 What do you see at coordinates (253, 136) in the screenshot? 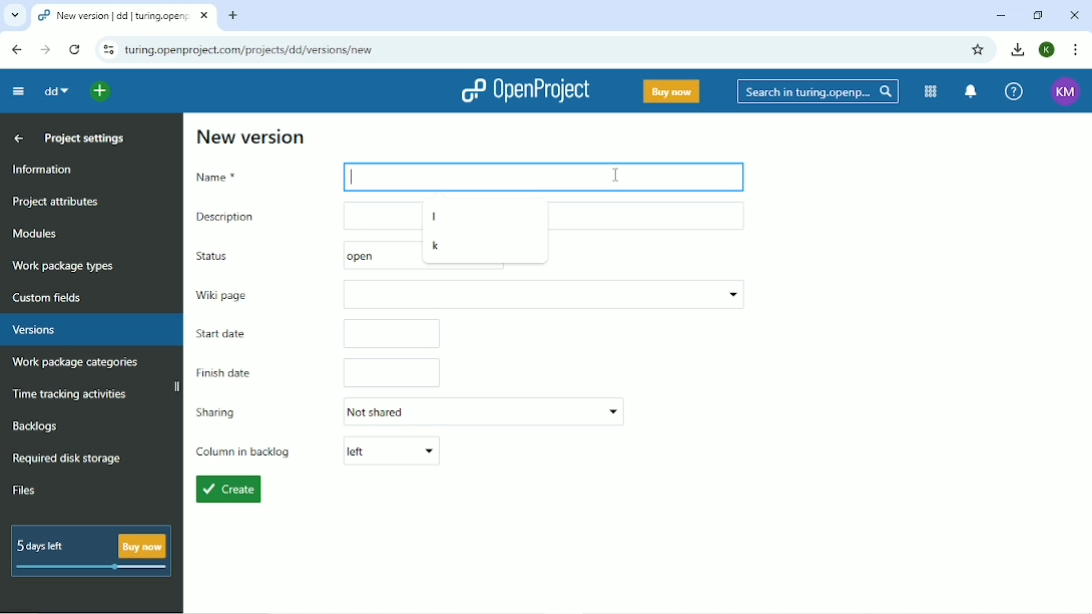
I see `New version` at bounding box center [253, 136].